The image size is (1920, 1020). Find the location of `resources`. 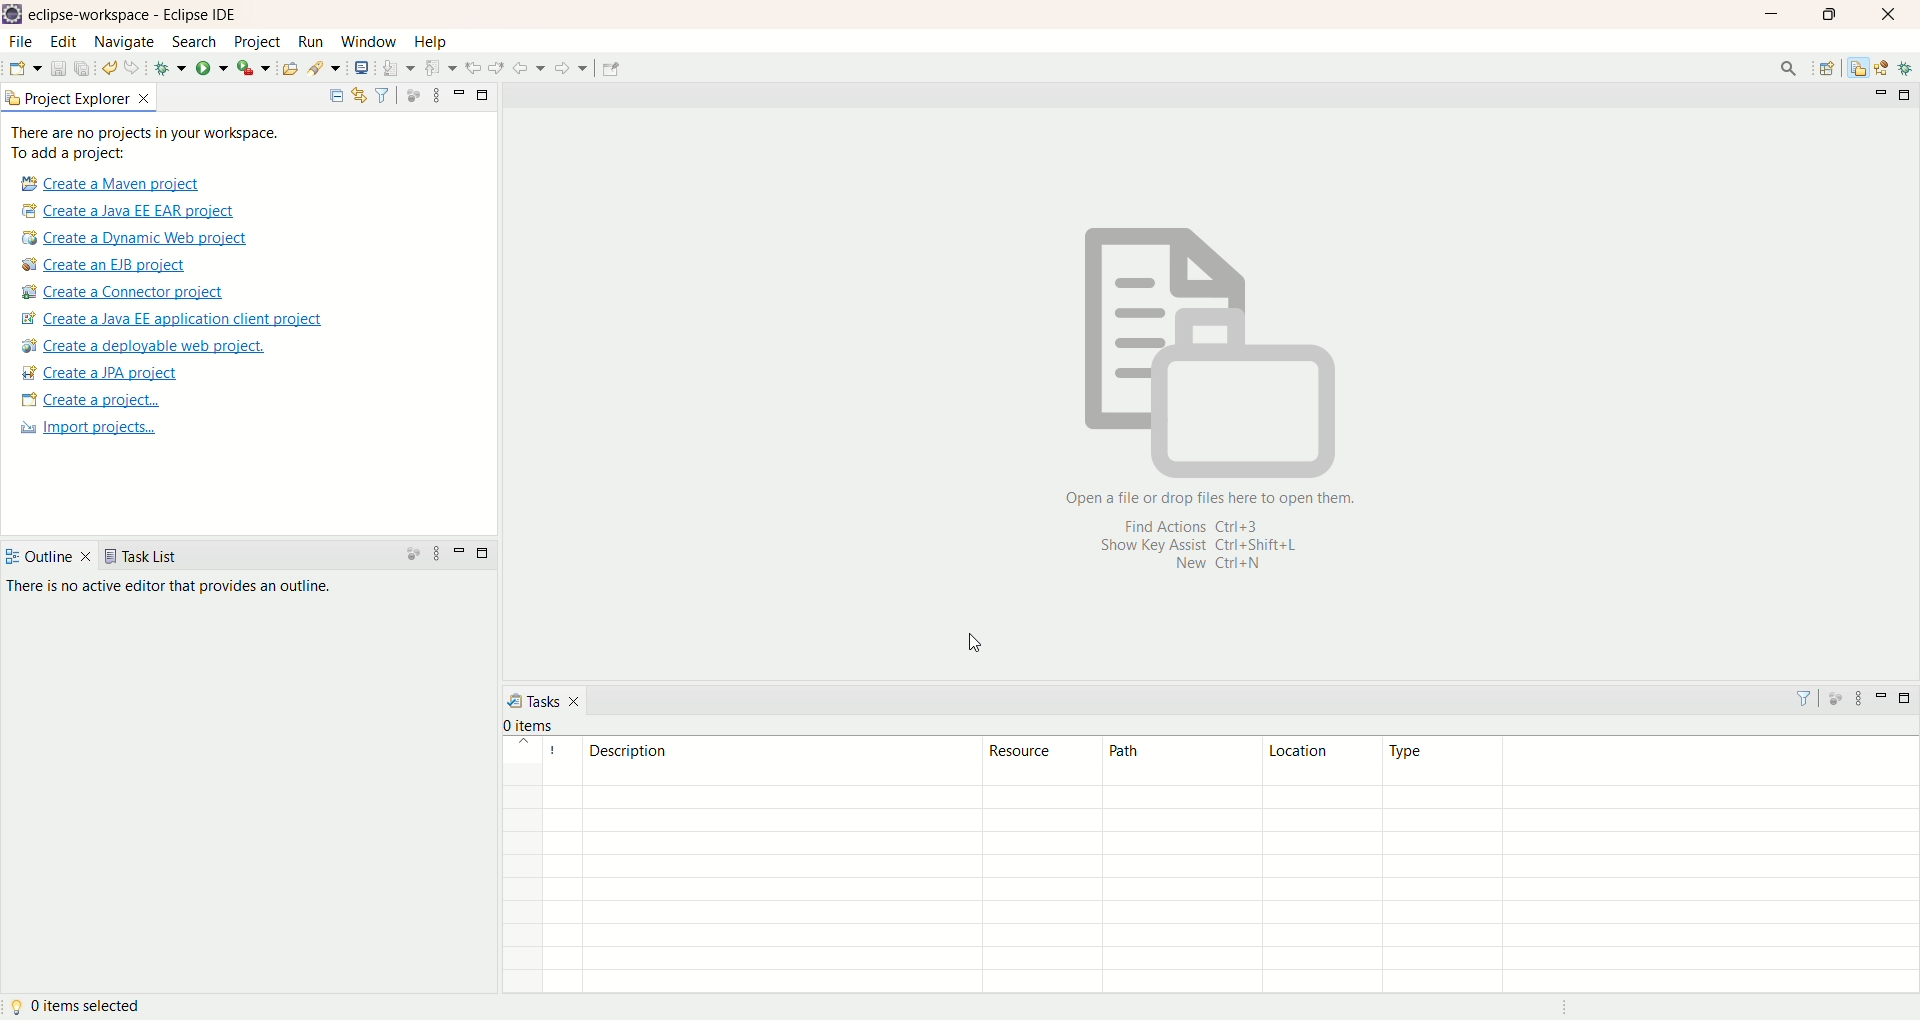

resources is located at coordinates (1041, 864).